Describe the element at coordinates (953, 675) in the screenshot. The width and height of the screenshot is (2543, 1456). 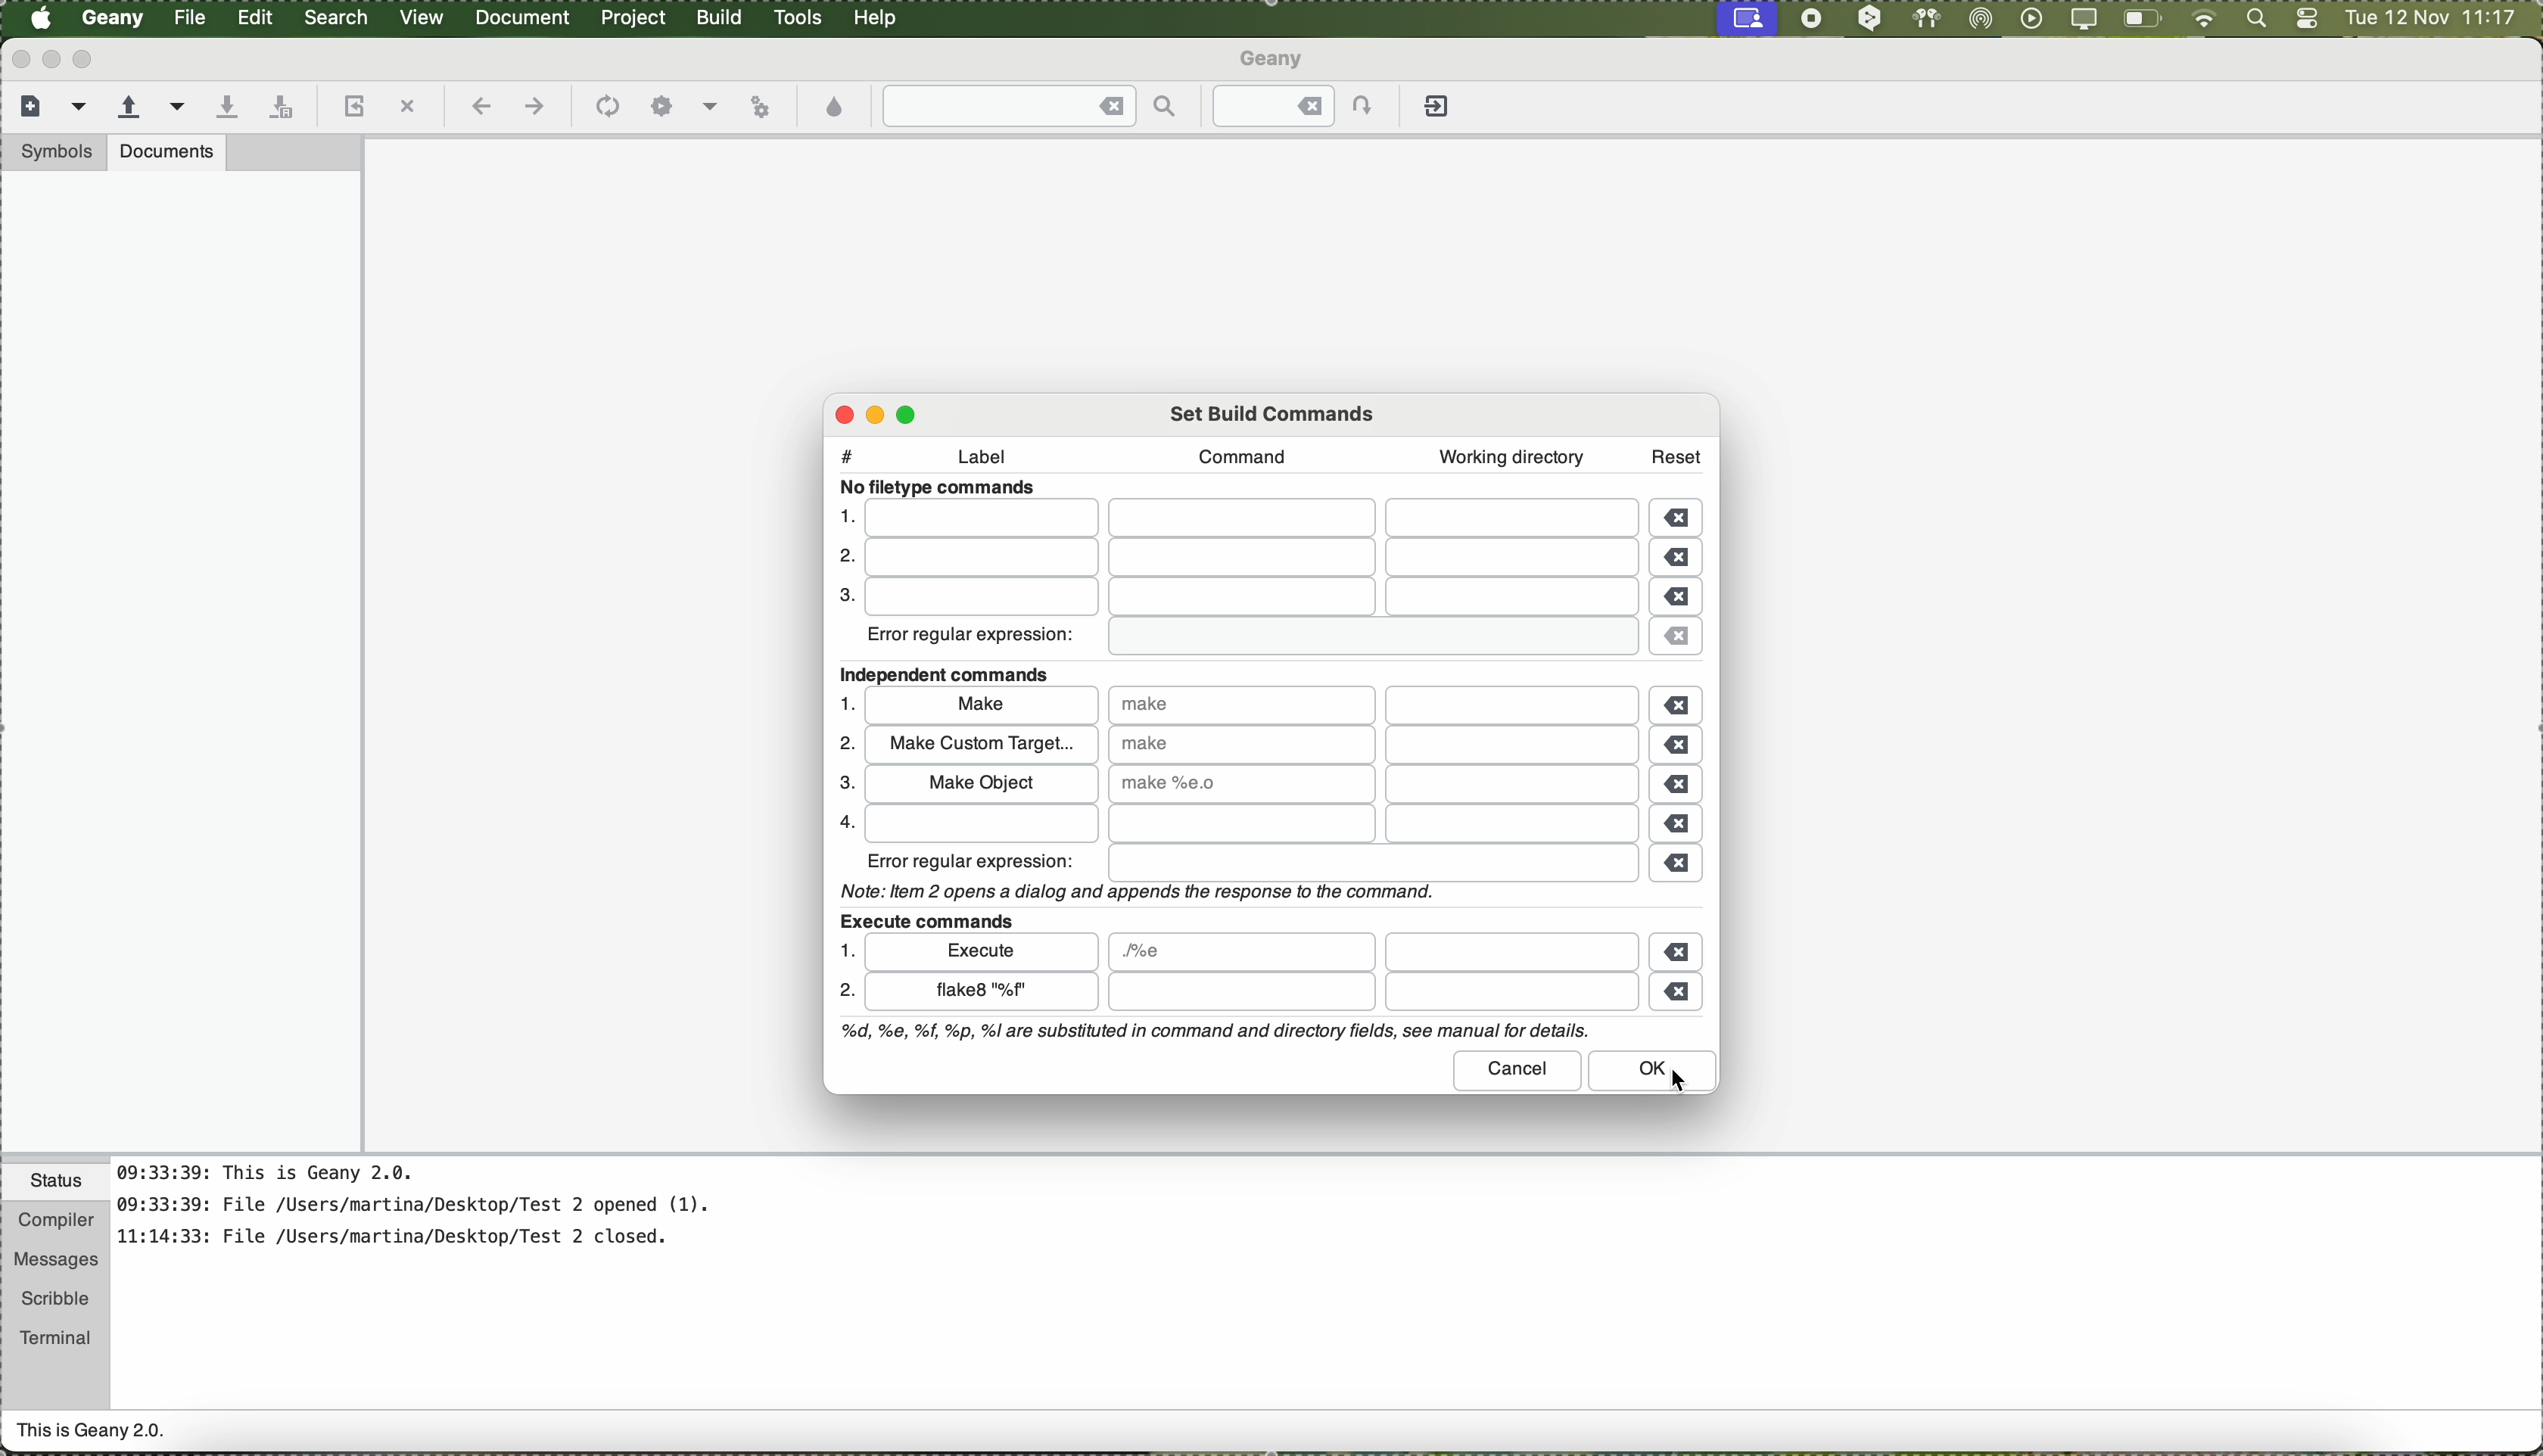
I see `independent commands` at that location.